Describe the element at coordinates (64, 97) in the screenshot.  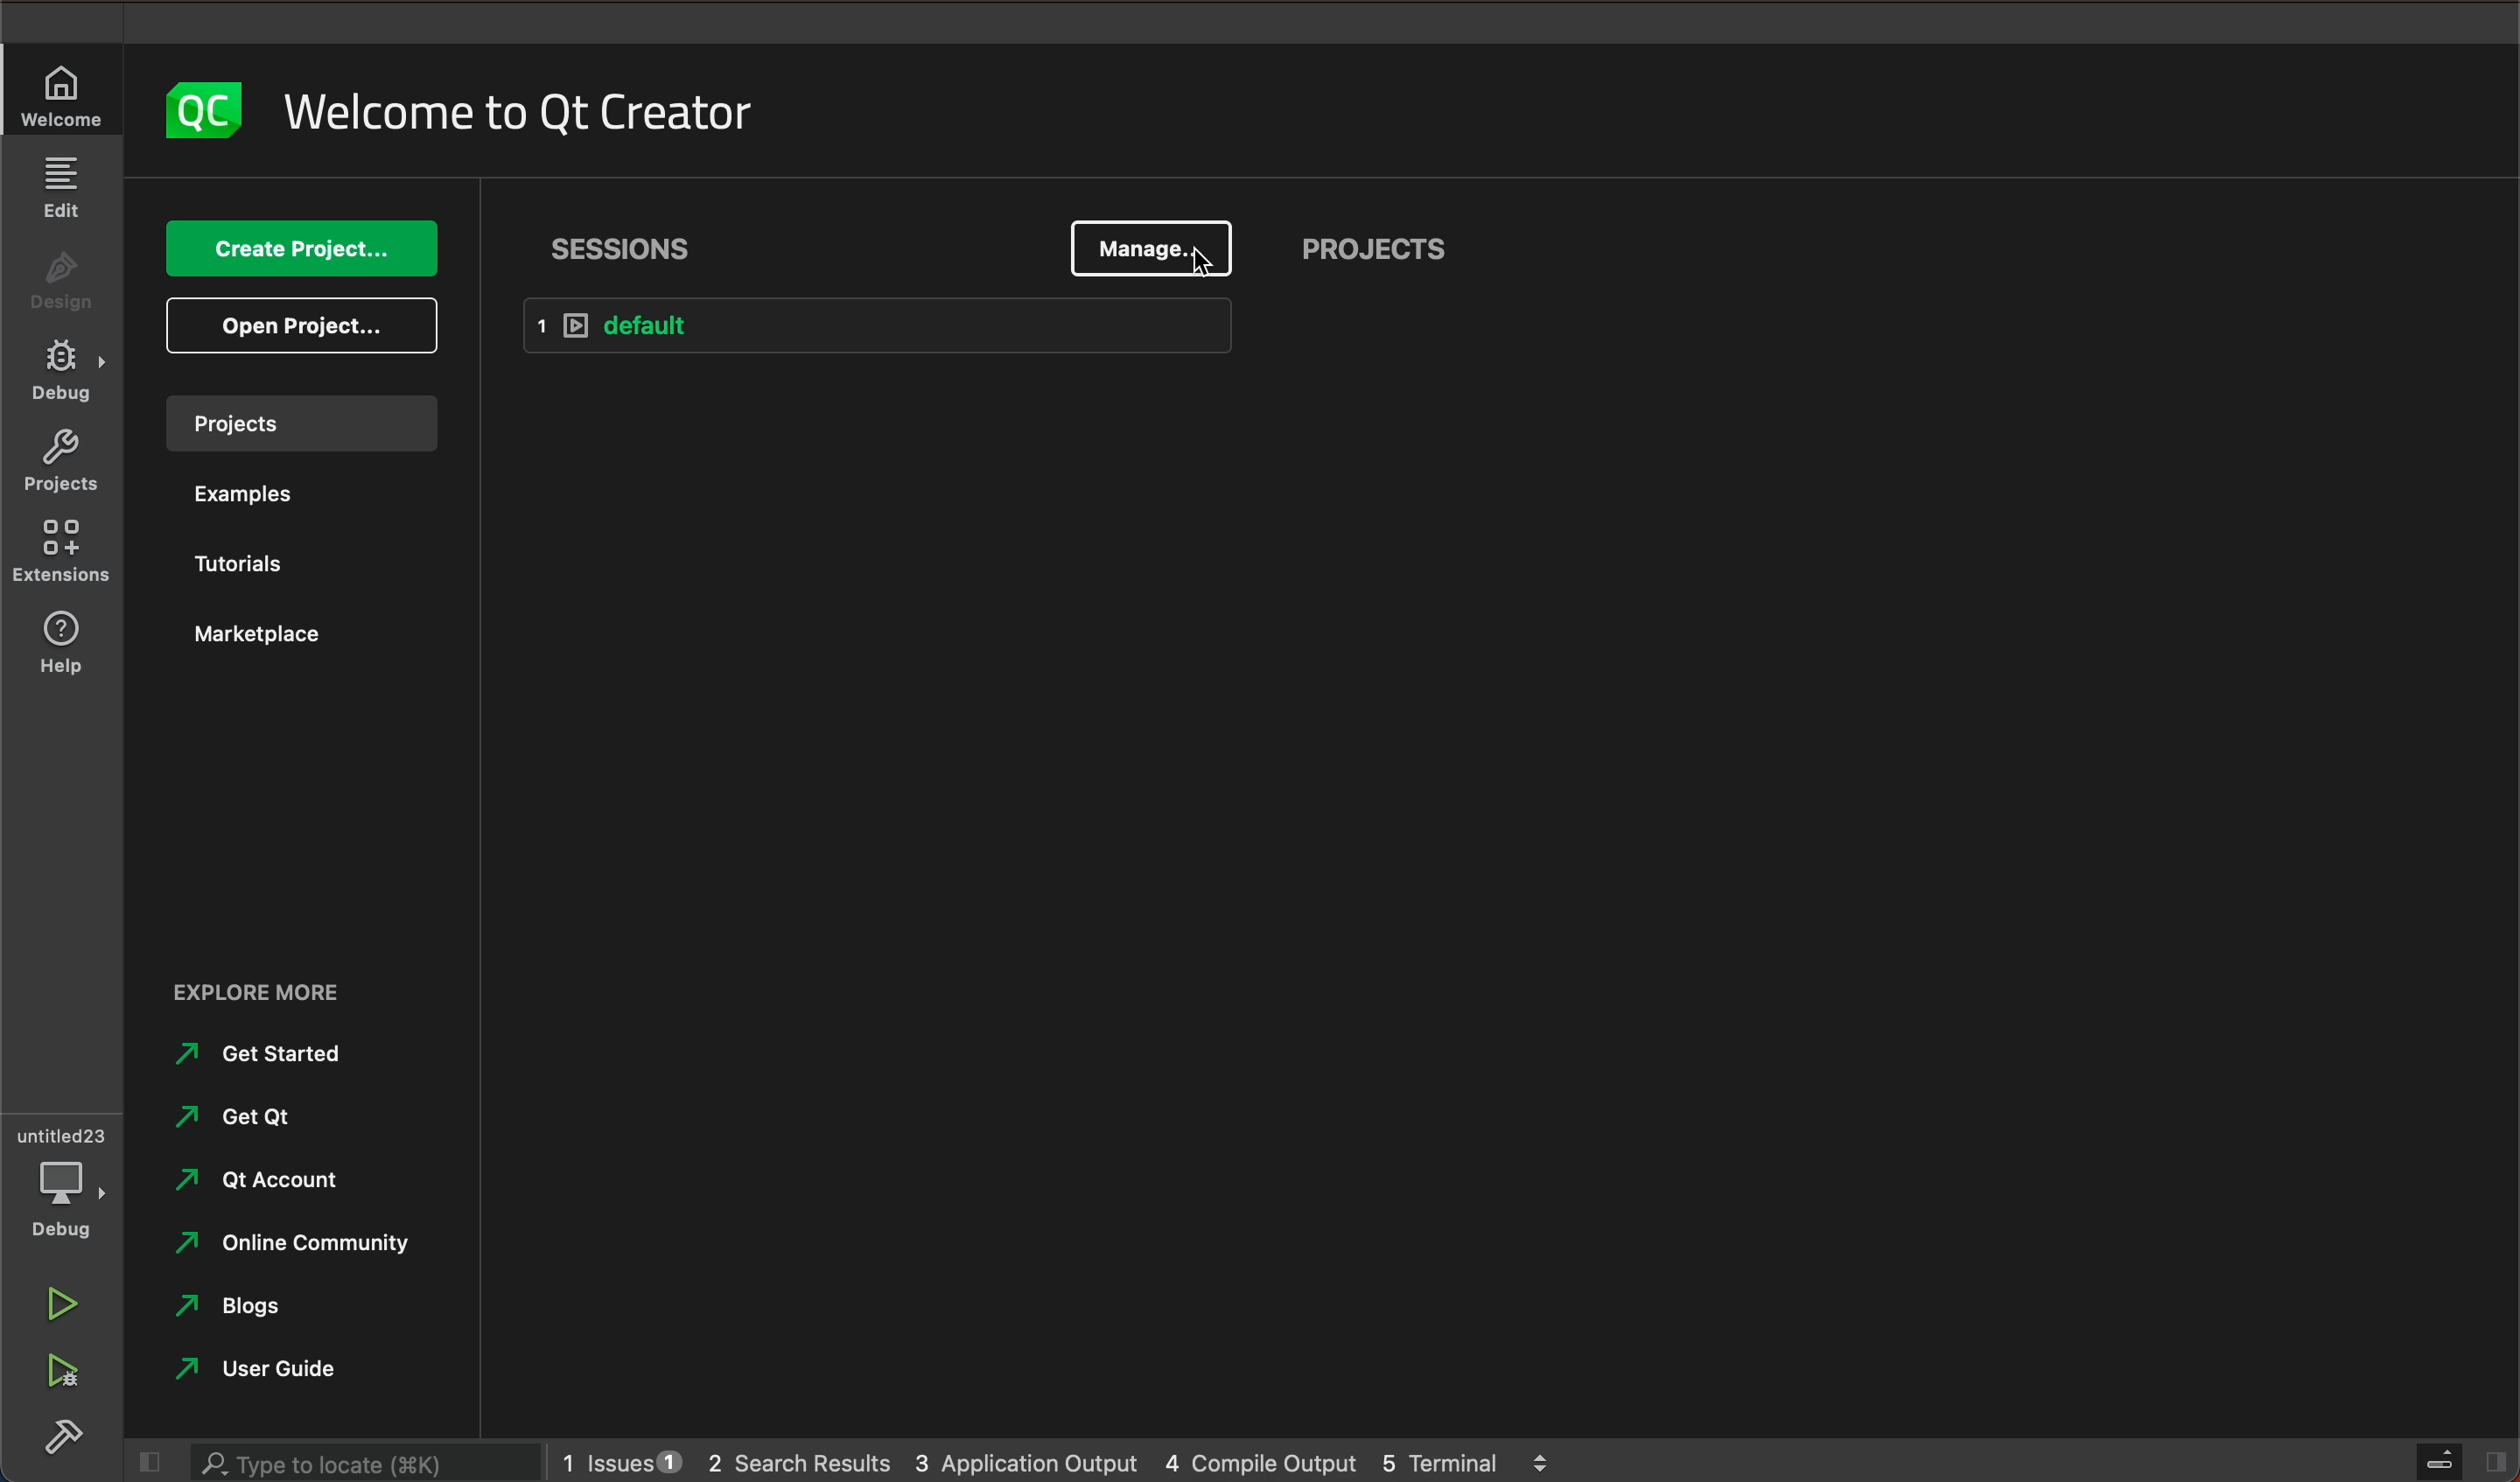
I see `welcome` at that location.